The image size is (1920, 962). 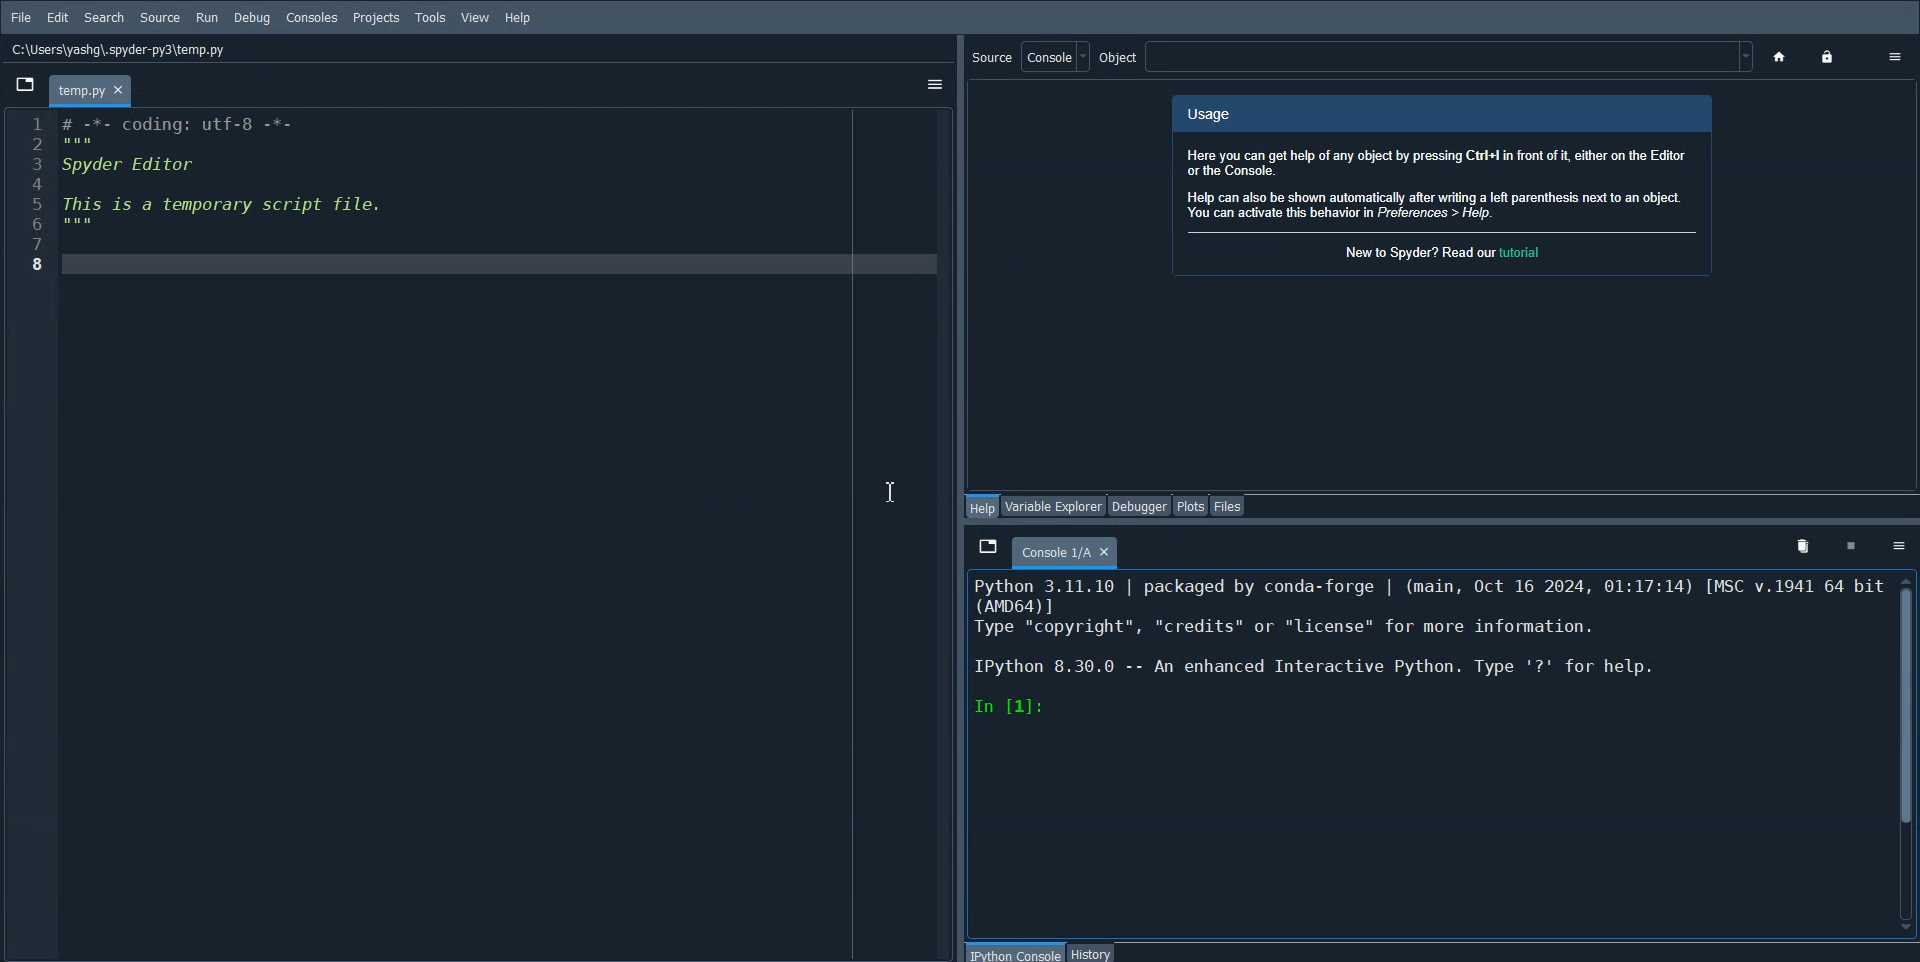 What do you see at coordinates (1852, 548) in the screenshot?
I see `Symbol` at bounding box center [1852, 548].